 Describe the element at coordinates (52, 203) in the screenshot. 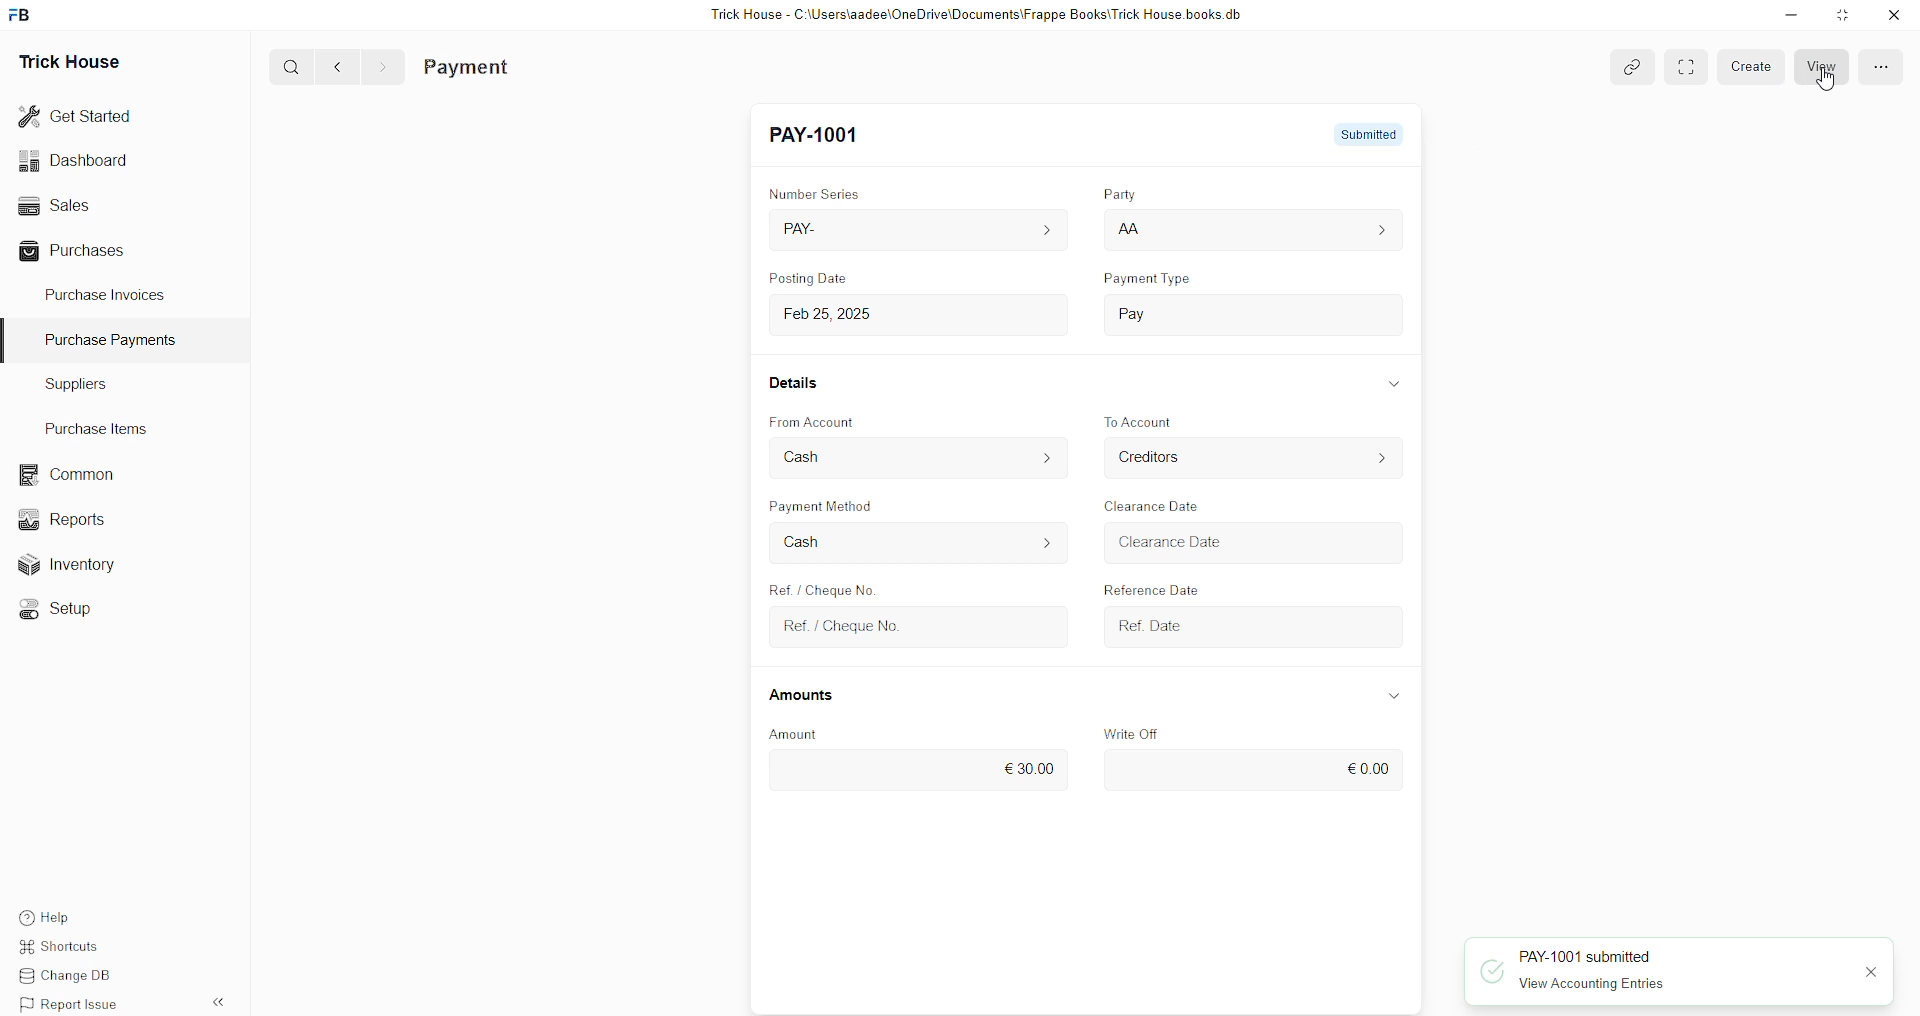

I see `Sales` at that location.